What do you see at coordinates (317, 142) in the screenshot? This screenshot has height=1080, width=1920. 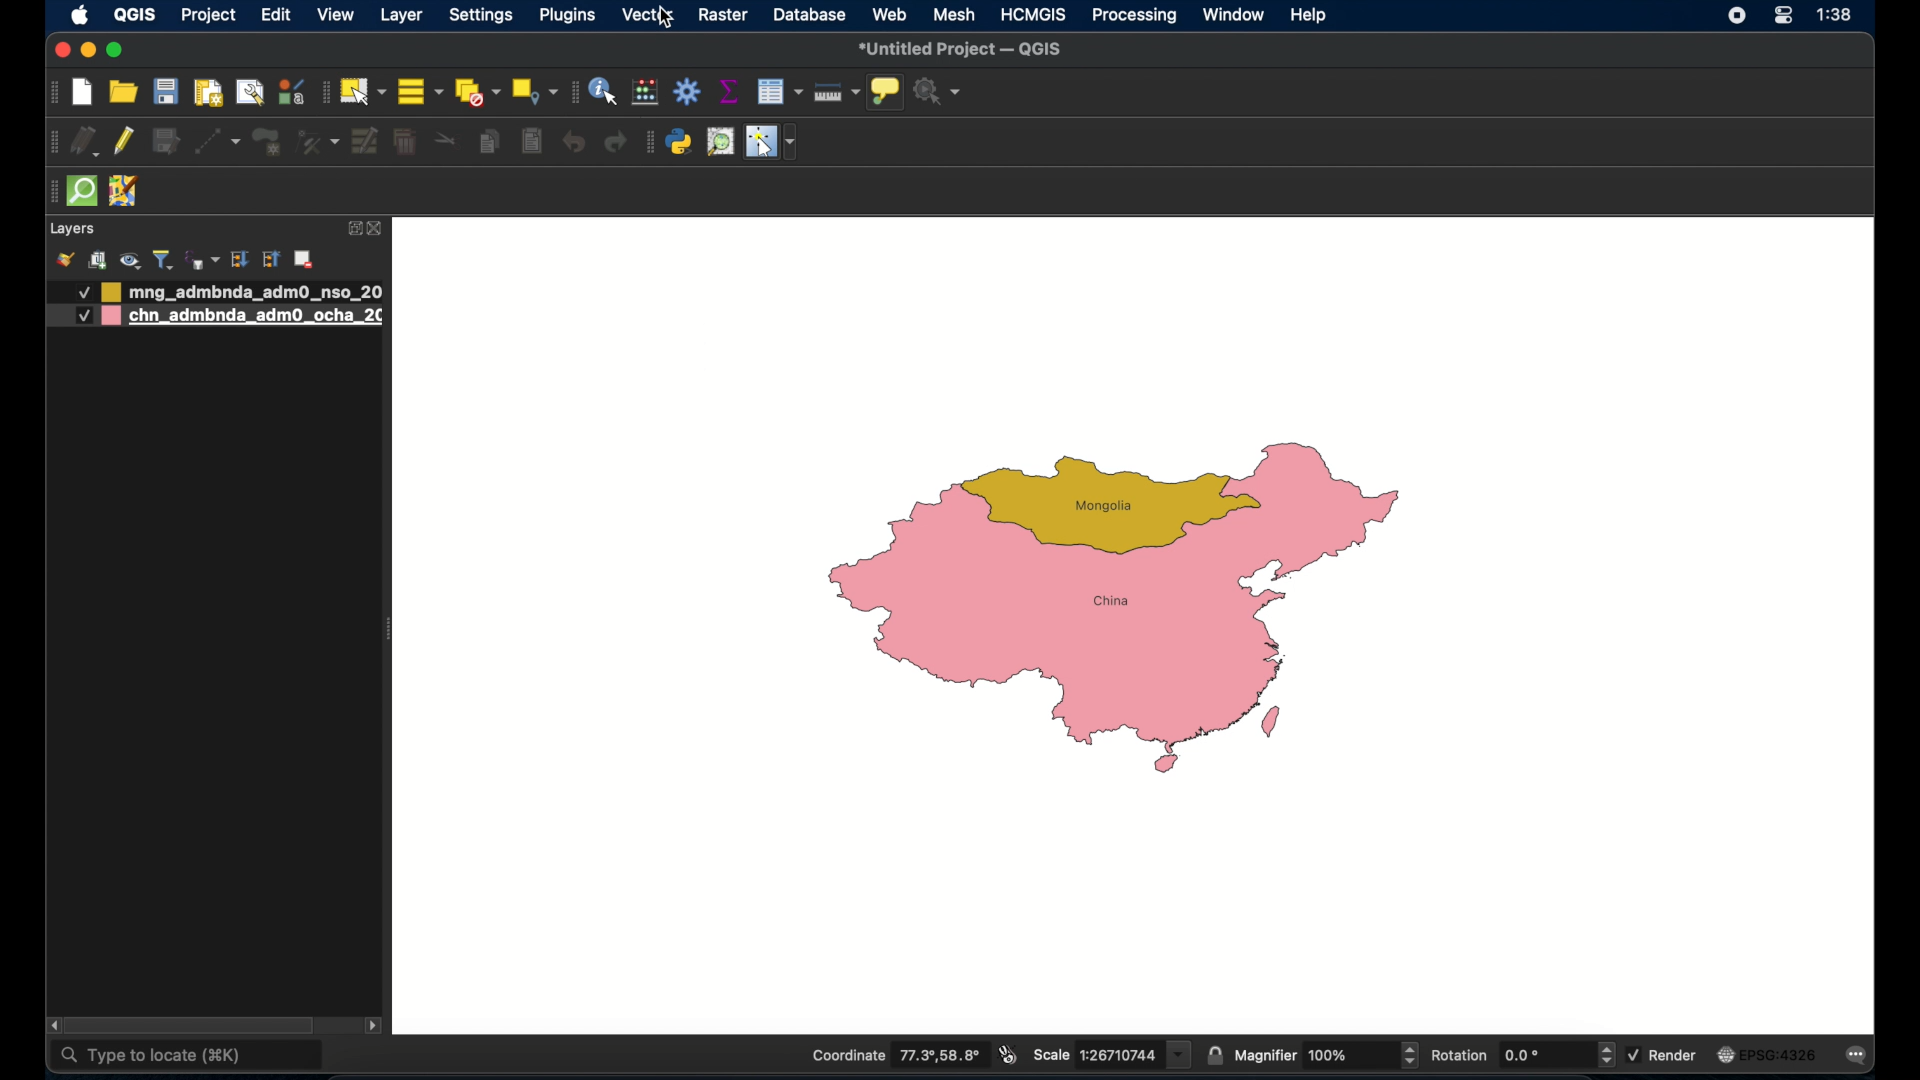 I see `vertex tool` at bounding box center [317, 142].